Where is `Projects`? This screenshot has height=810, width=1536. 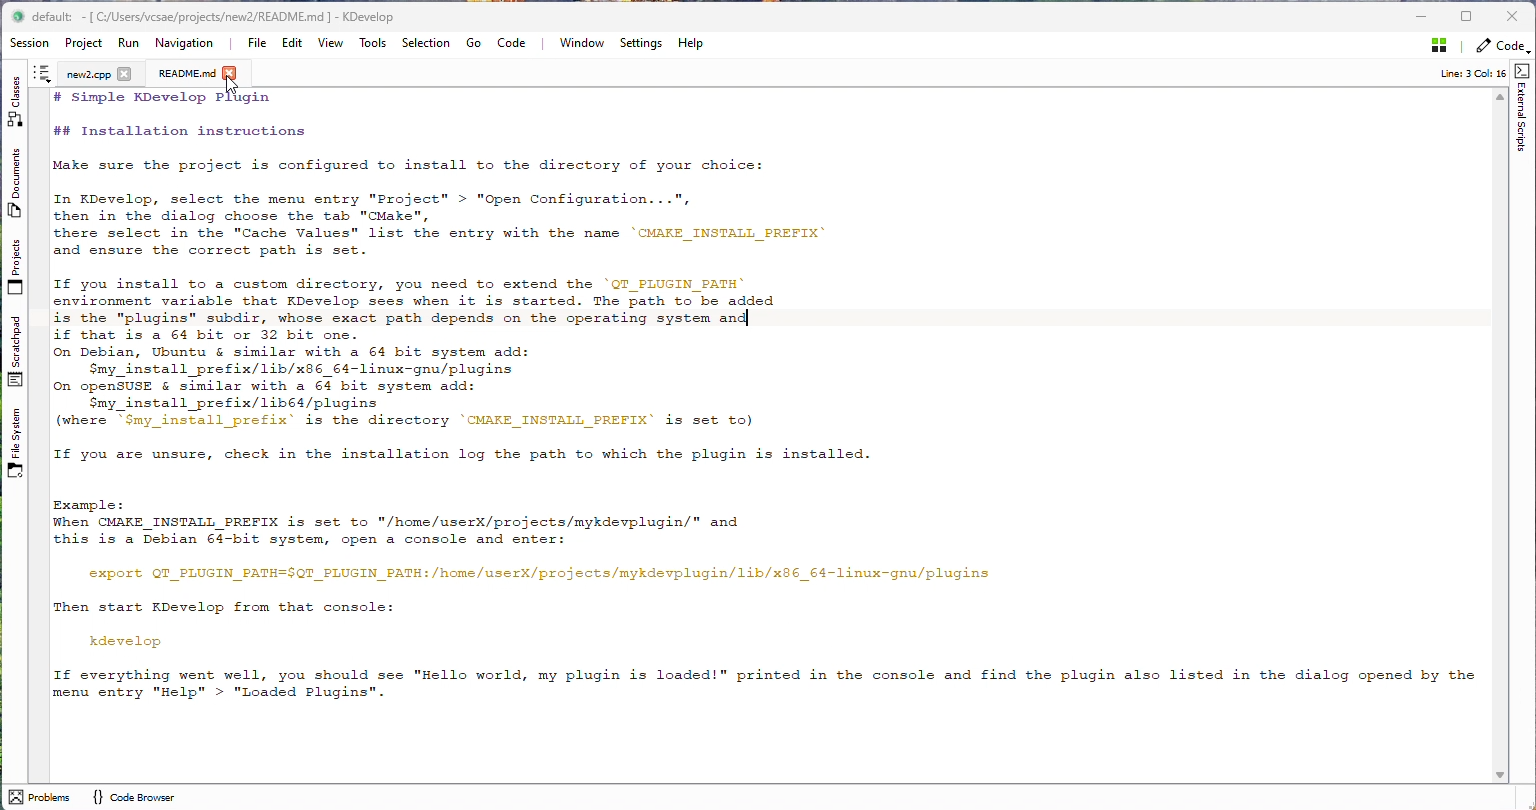 Projects is located at coordinates (16, 266).